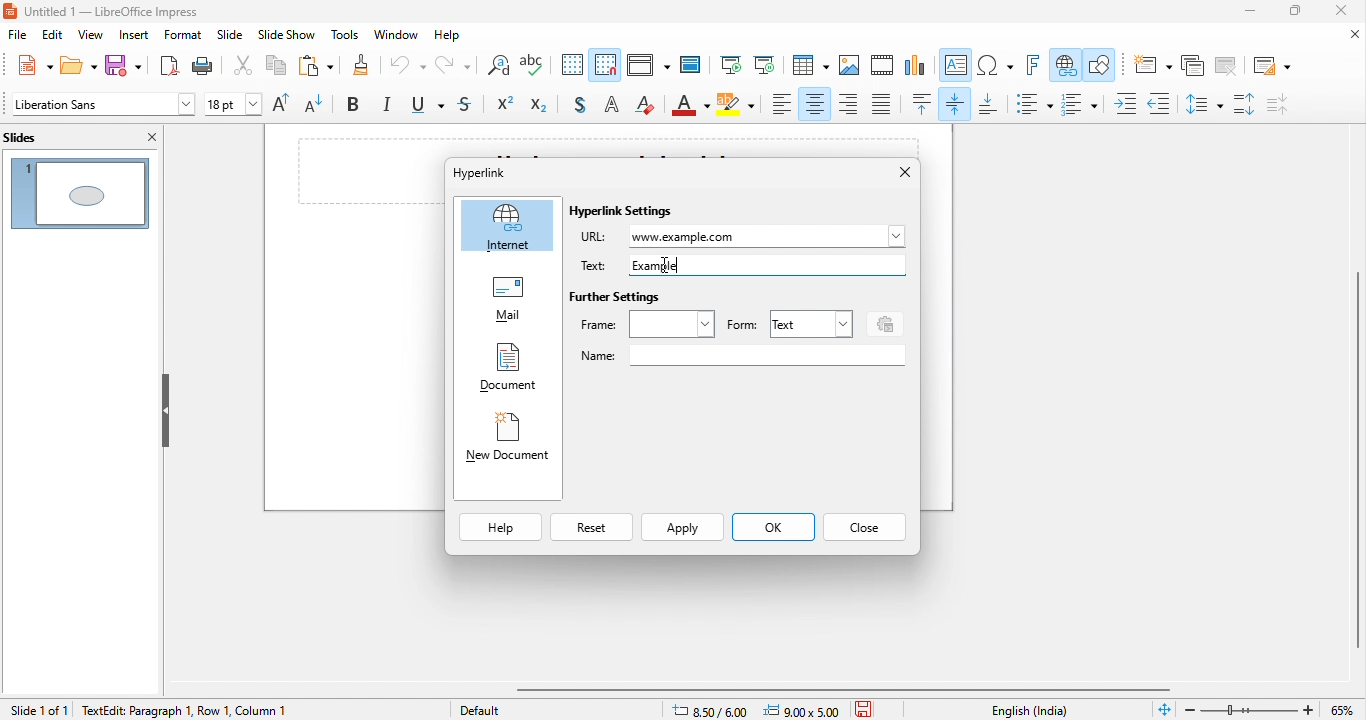  I want to click on untitled 1- libreoffice impress, so click(122, 12).